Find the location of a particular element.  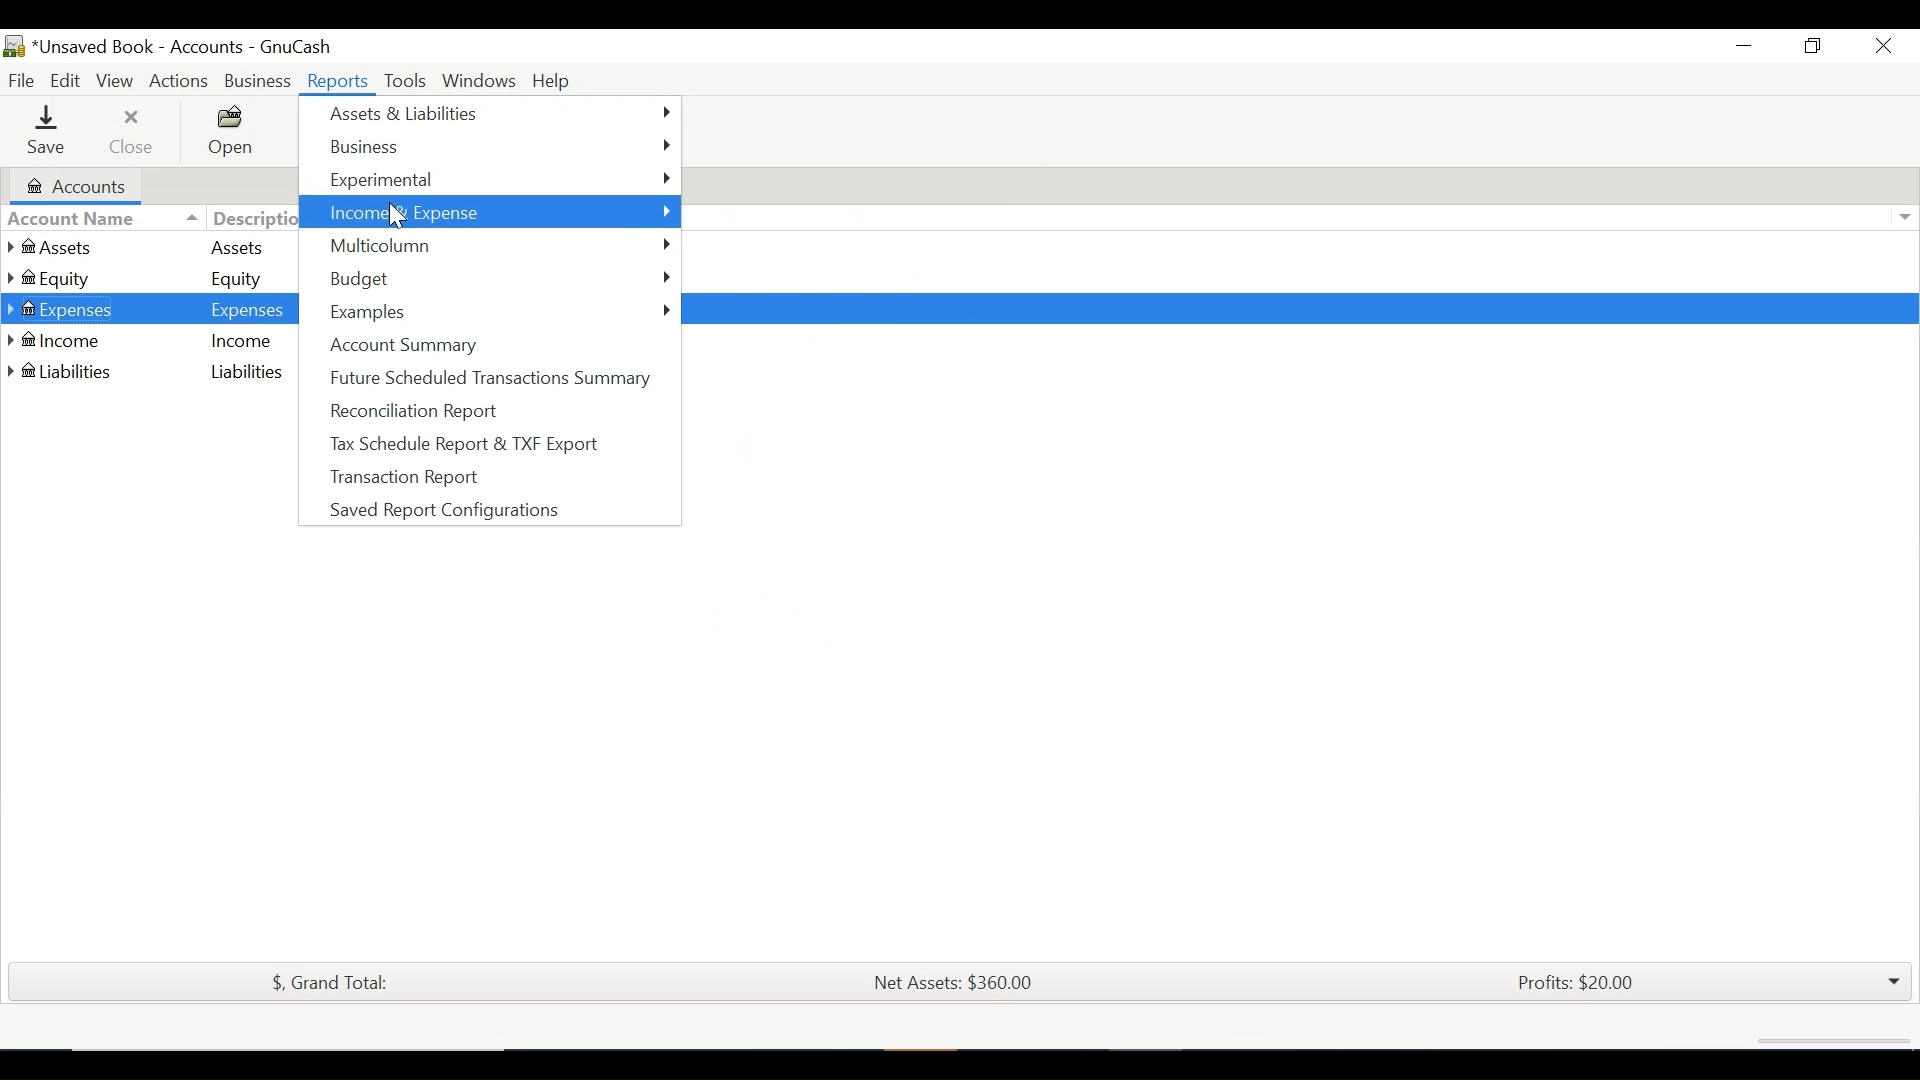

Save is located at coordinates (53, 130).